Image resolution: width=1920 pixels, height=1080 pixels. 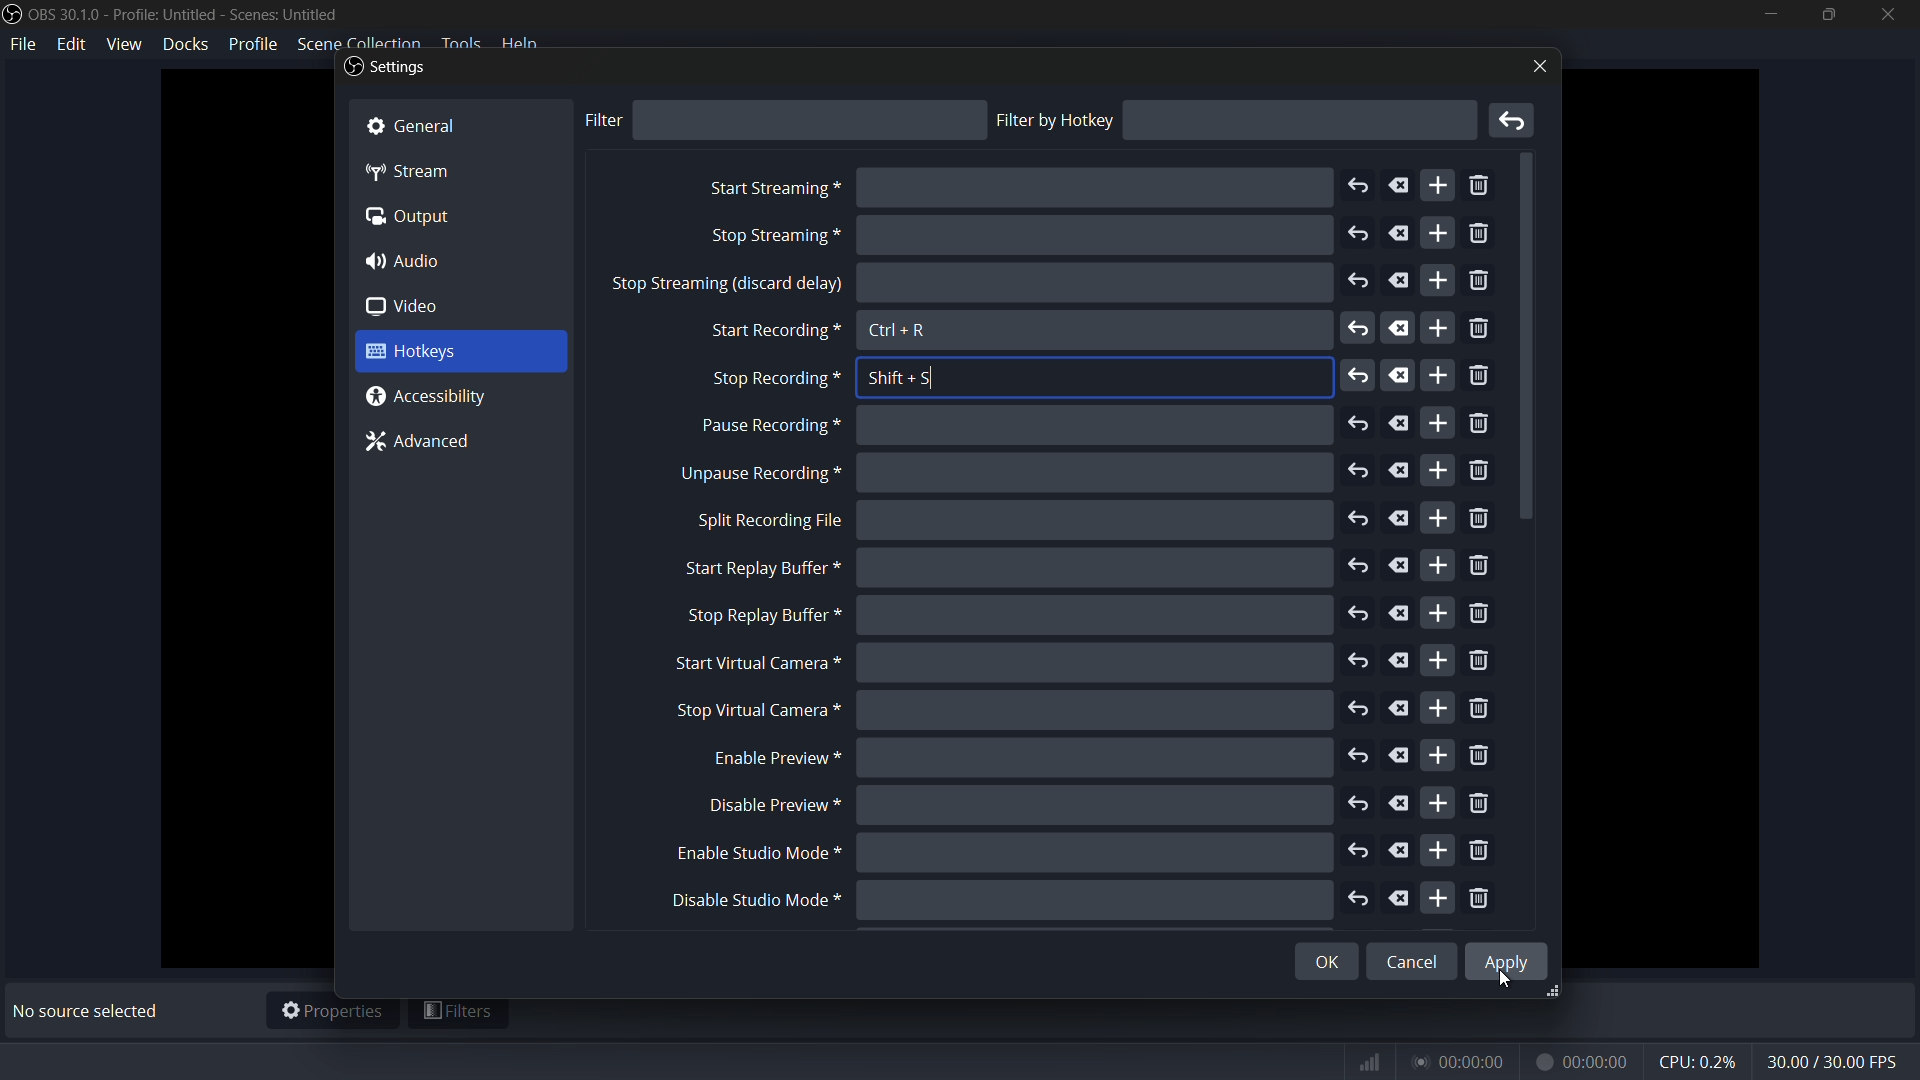 I want to click on remove, so click(x=1479, y=900).